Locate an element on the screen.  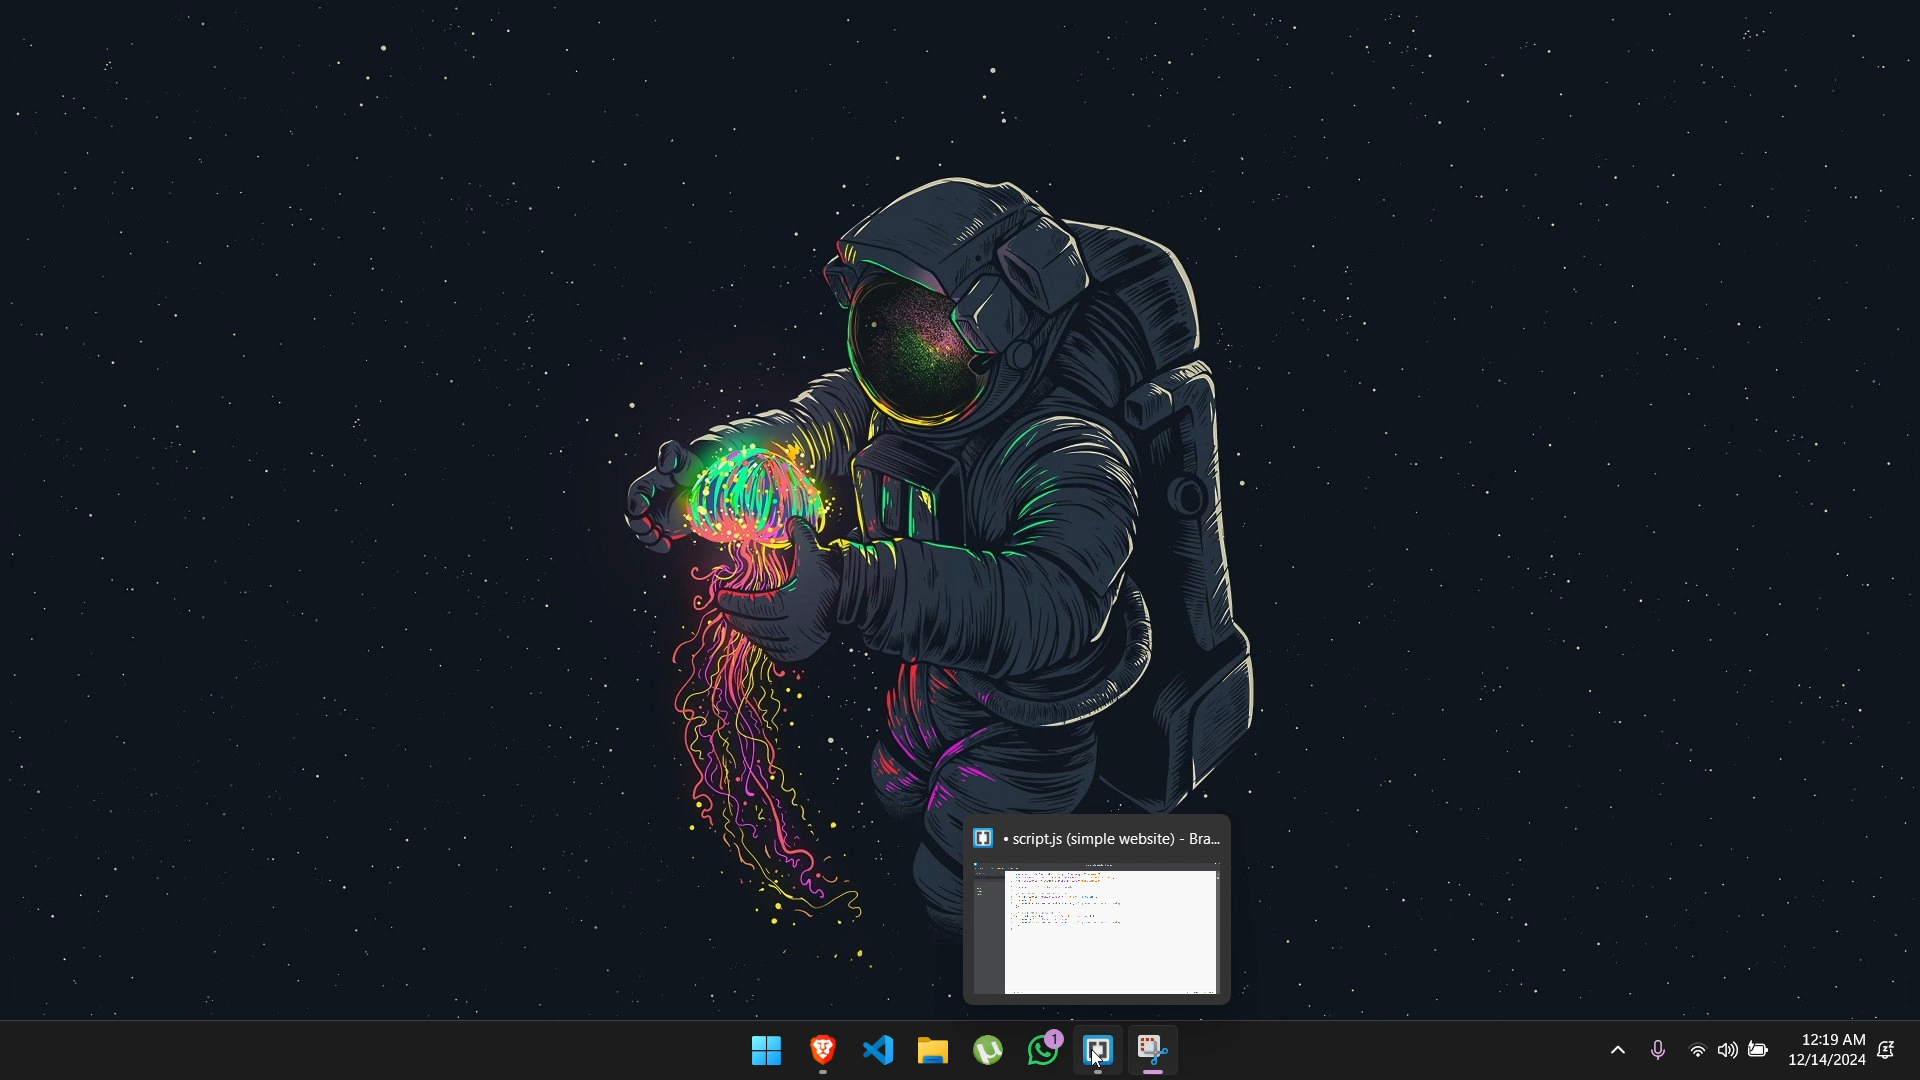
notifications is located at coordinates (1886, 1050).